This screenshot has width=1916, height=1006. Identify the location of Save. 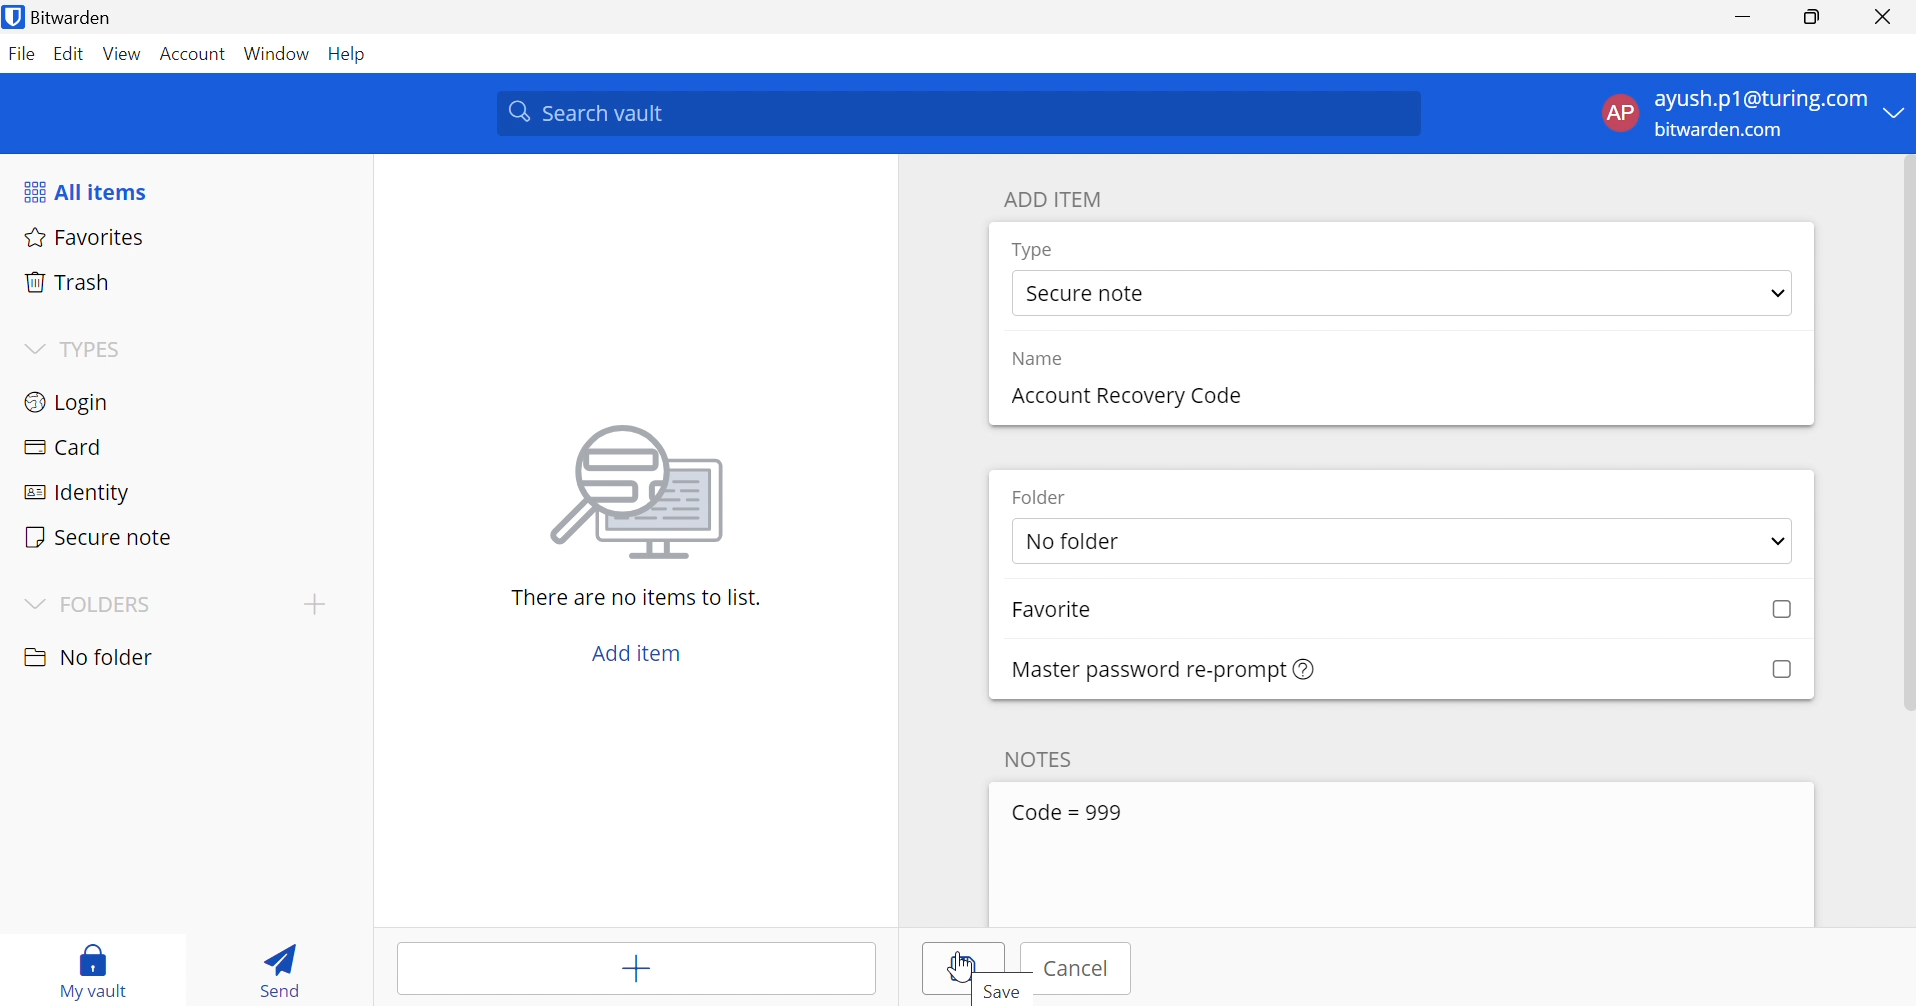
(1002, 993).